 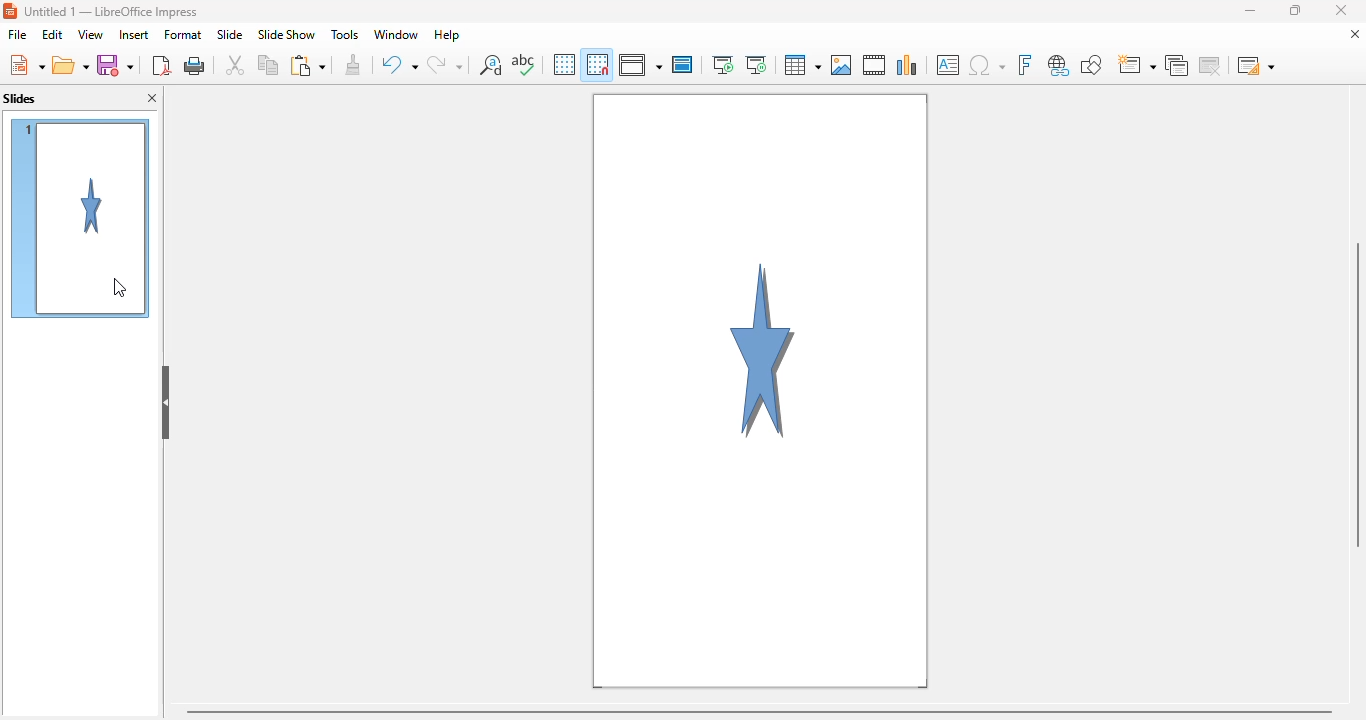 What do you see at coordinates (165, 401) in the screenshot?
I see `hide` at bounding box center [165, 401].